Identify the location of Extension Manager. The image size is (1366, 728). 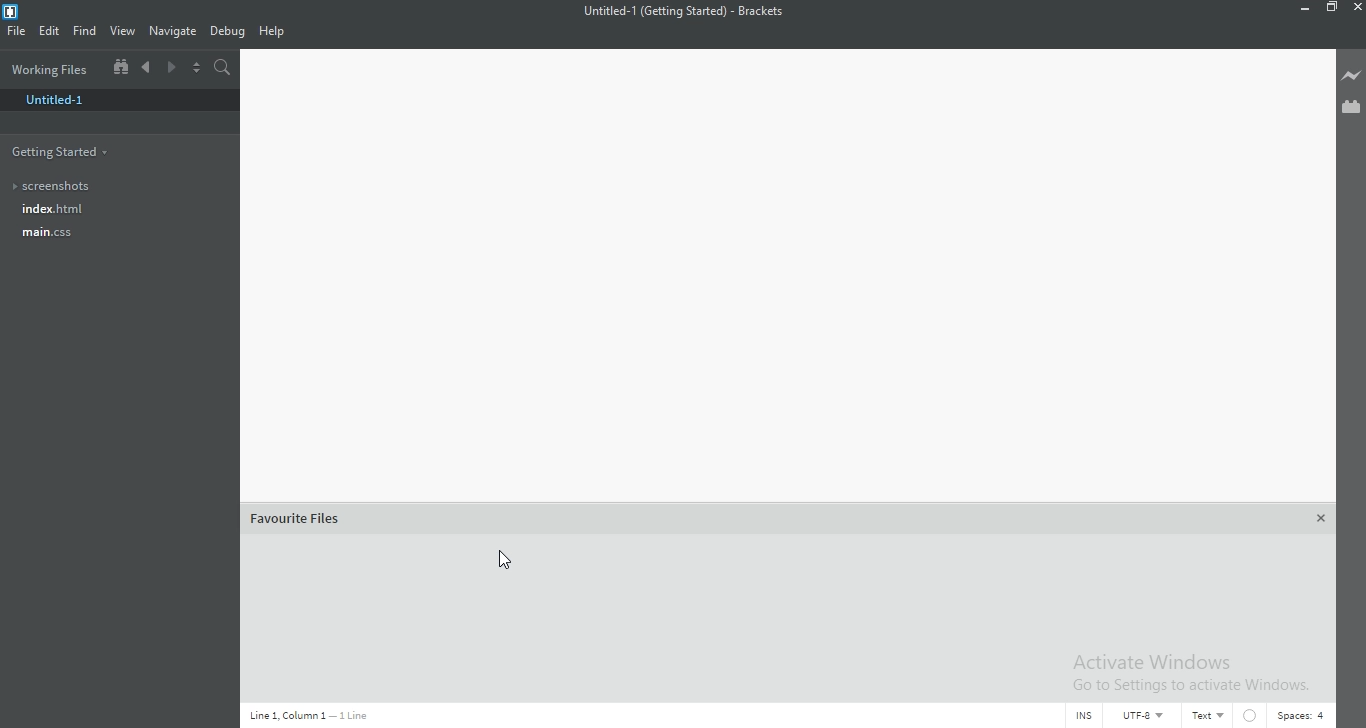
(1349, 108).